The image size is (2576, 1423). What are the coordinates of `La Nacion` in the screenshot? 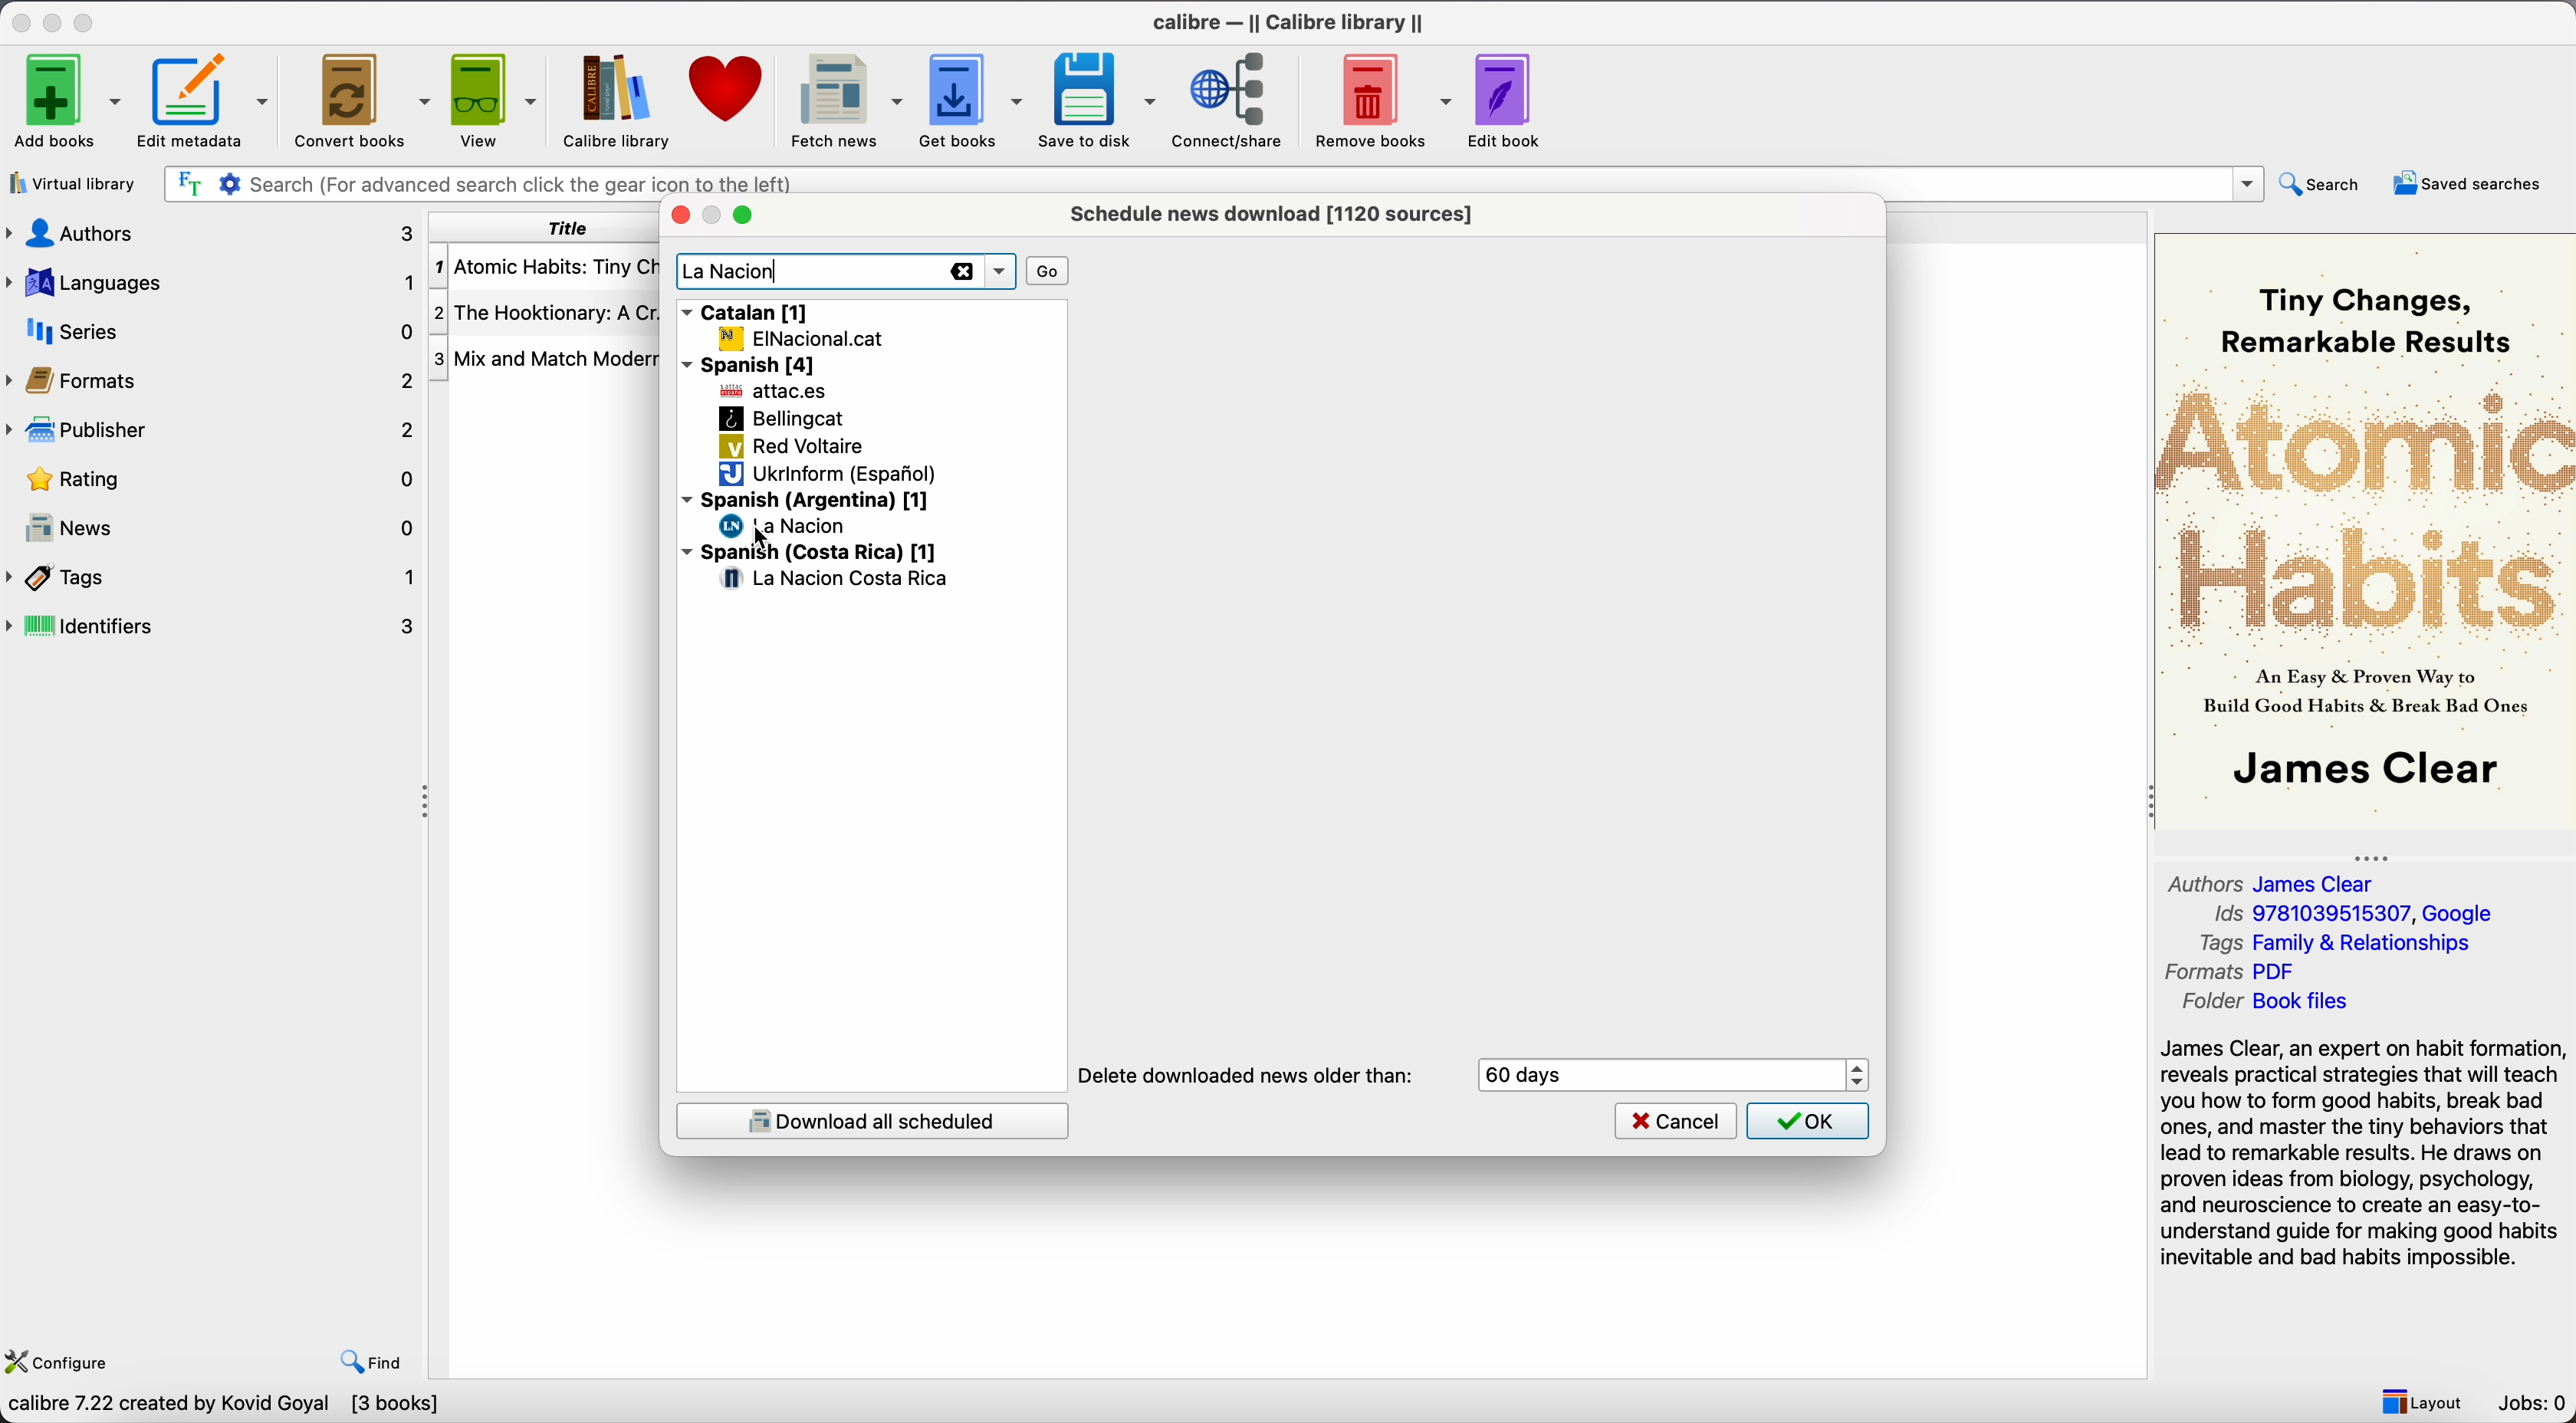 It's located at (733, 273).